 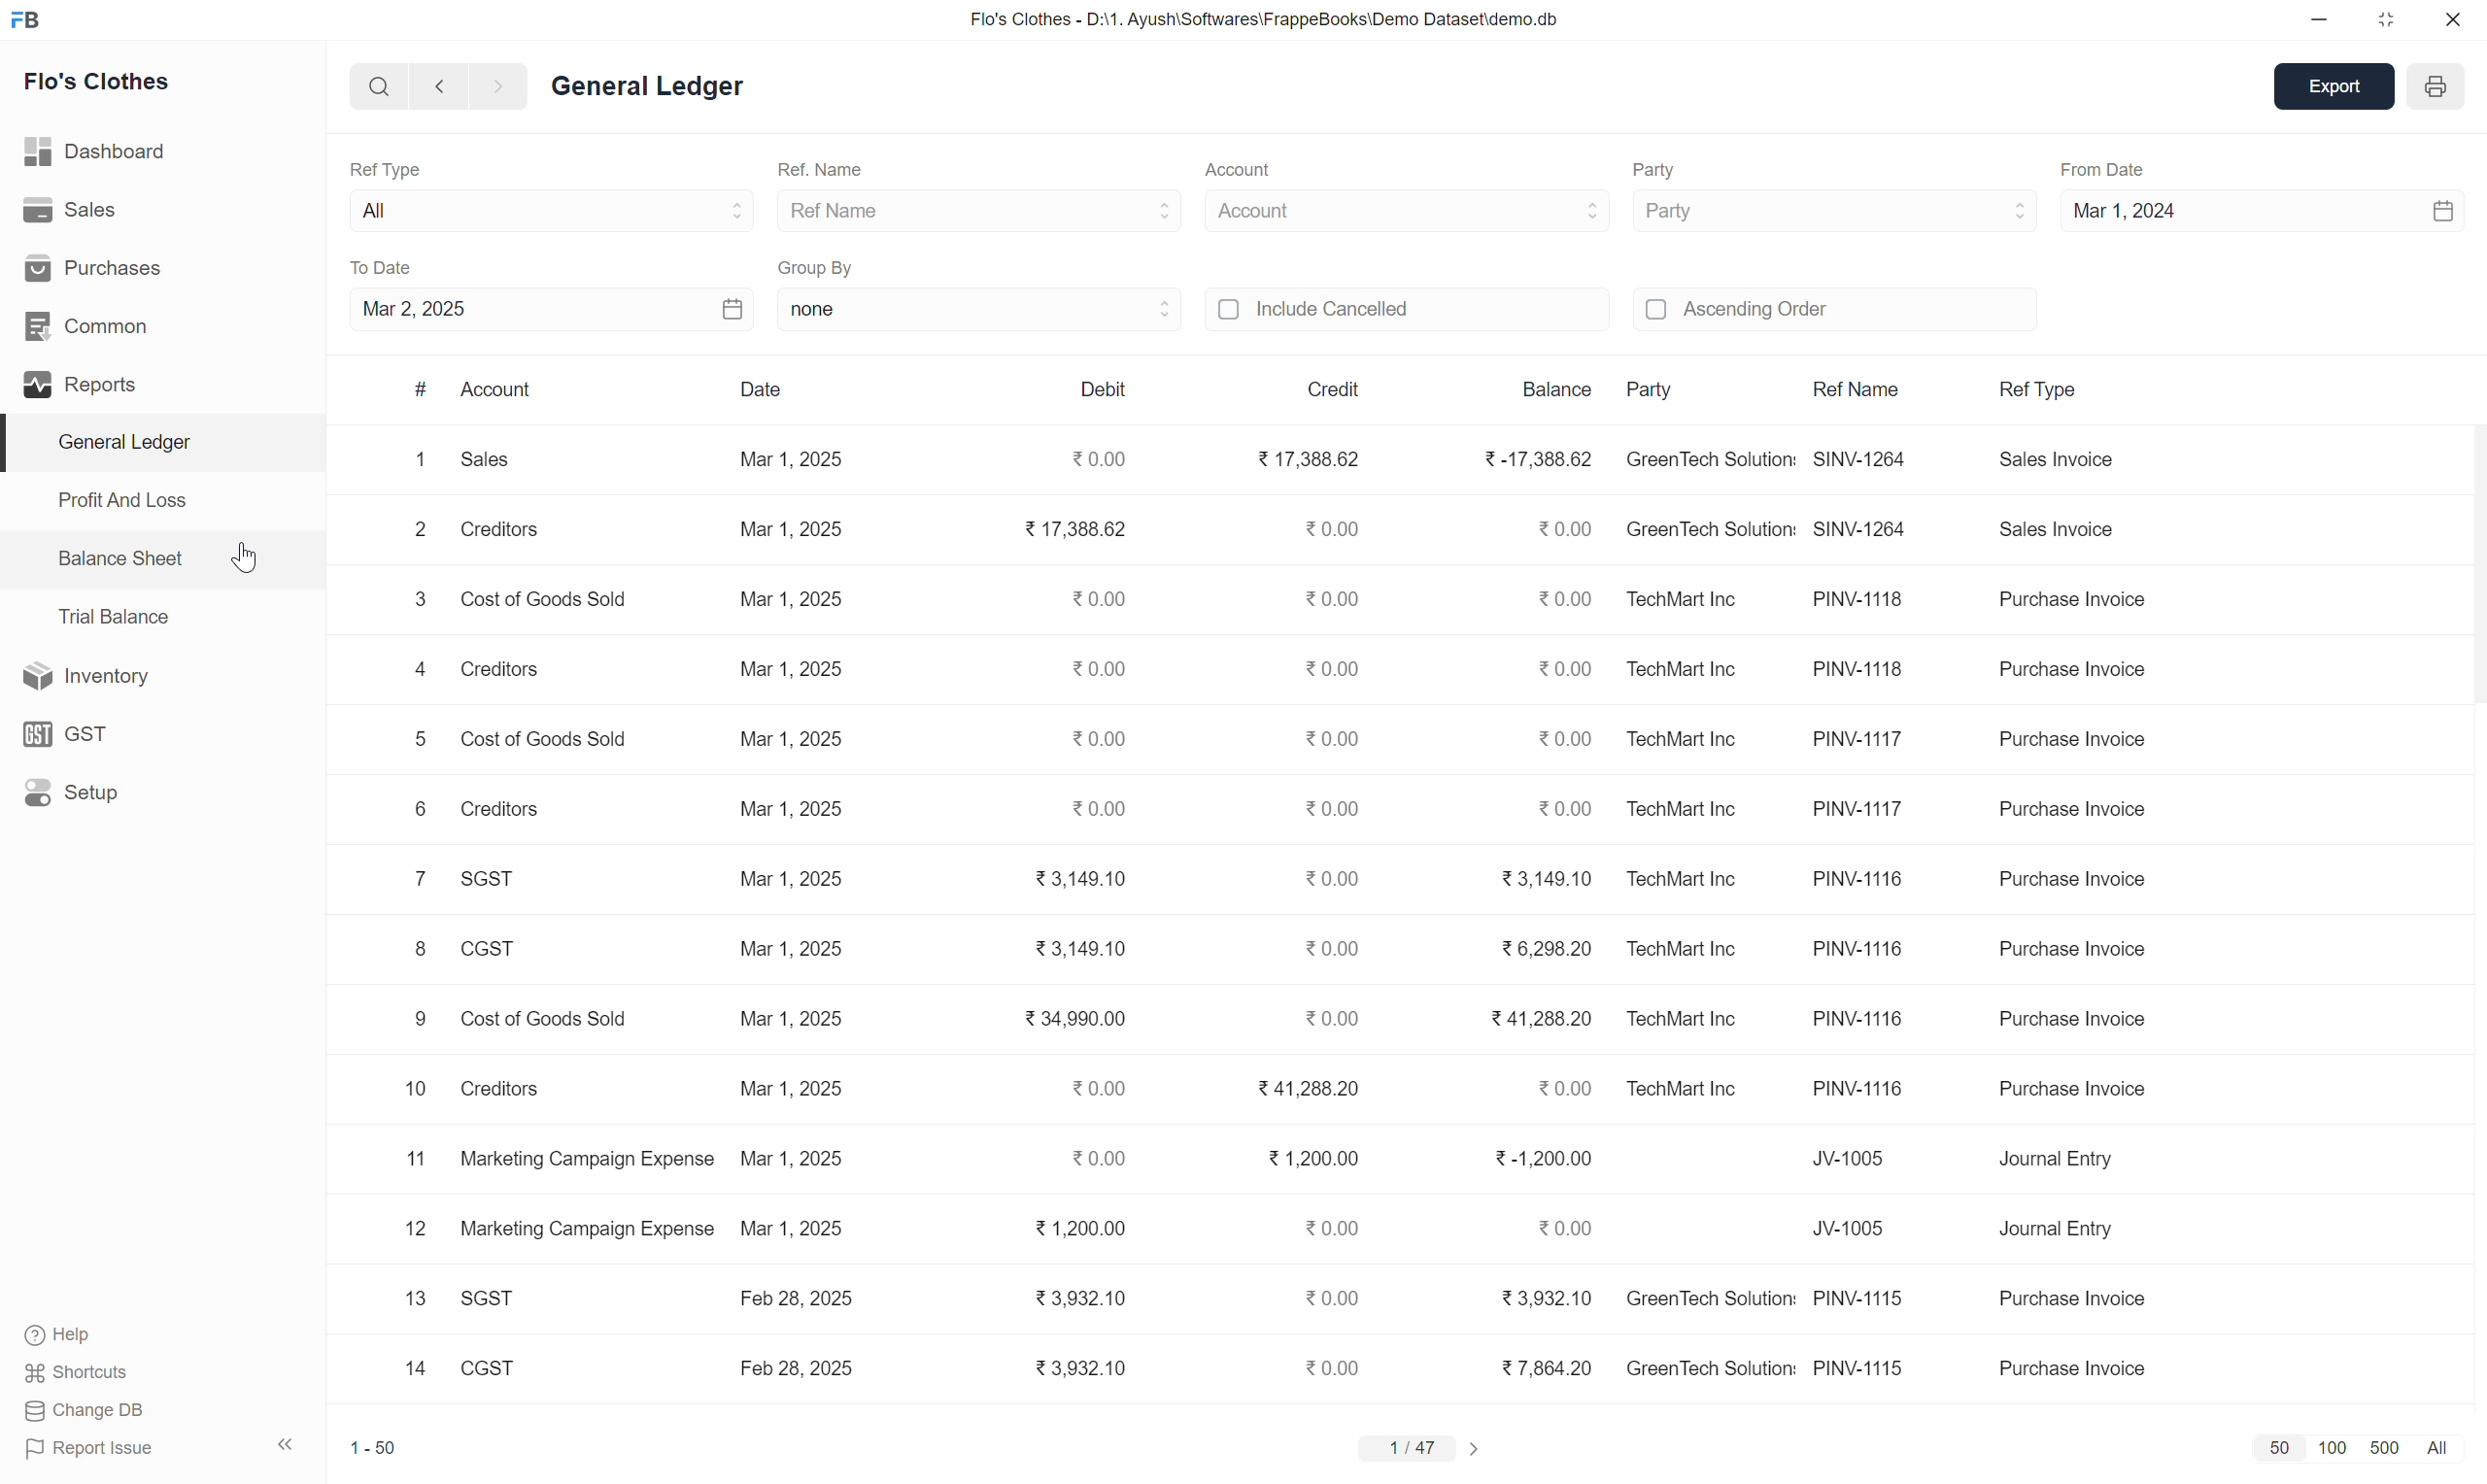 I want to click on 4, so click(x=422, y=667).